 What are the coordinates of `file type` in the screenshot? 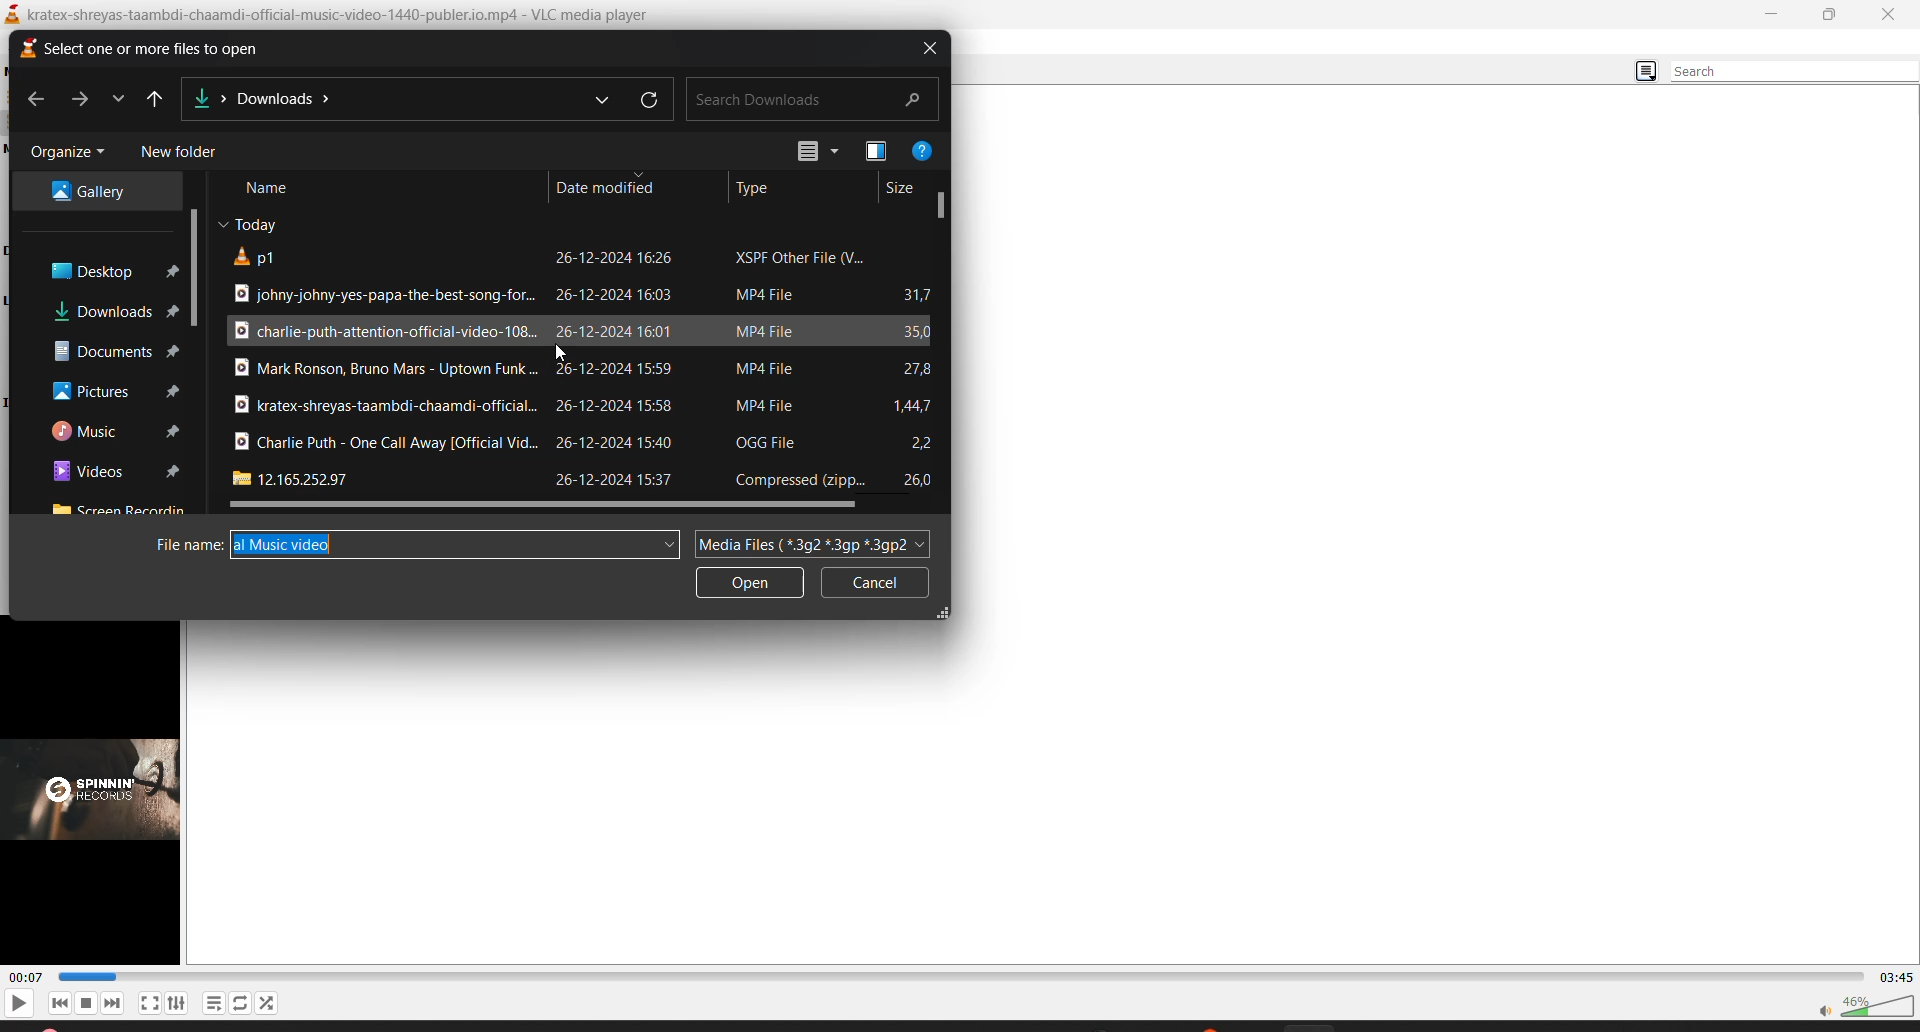 It's located at (813, 546).